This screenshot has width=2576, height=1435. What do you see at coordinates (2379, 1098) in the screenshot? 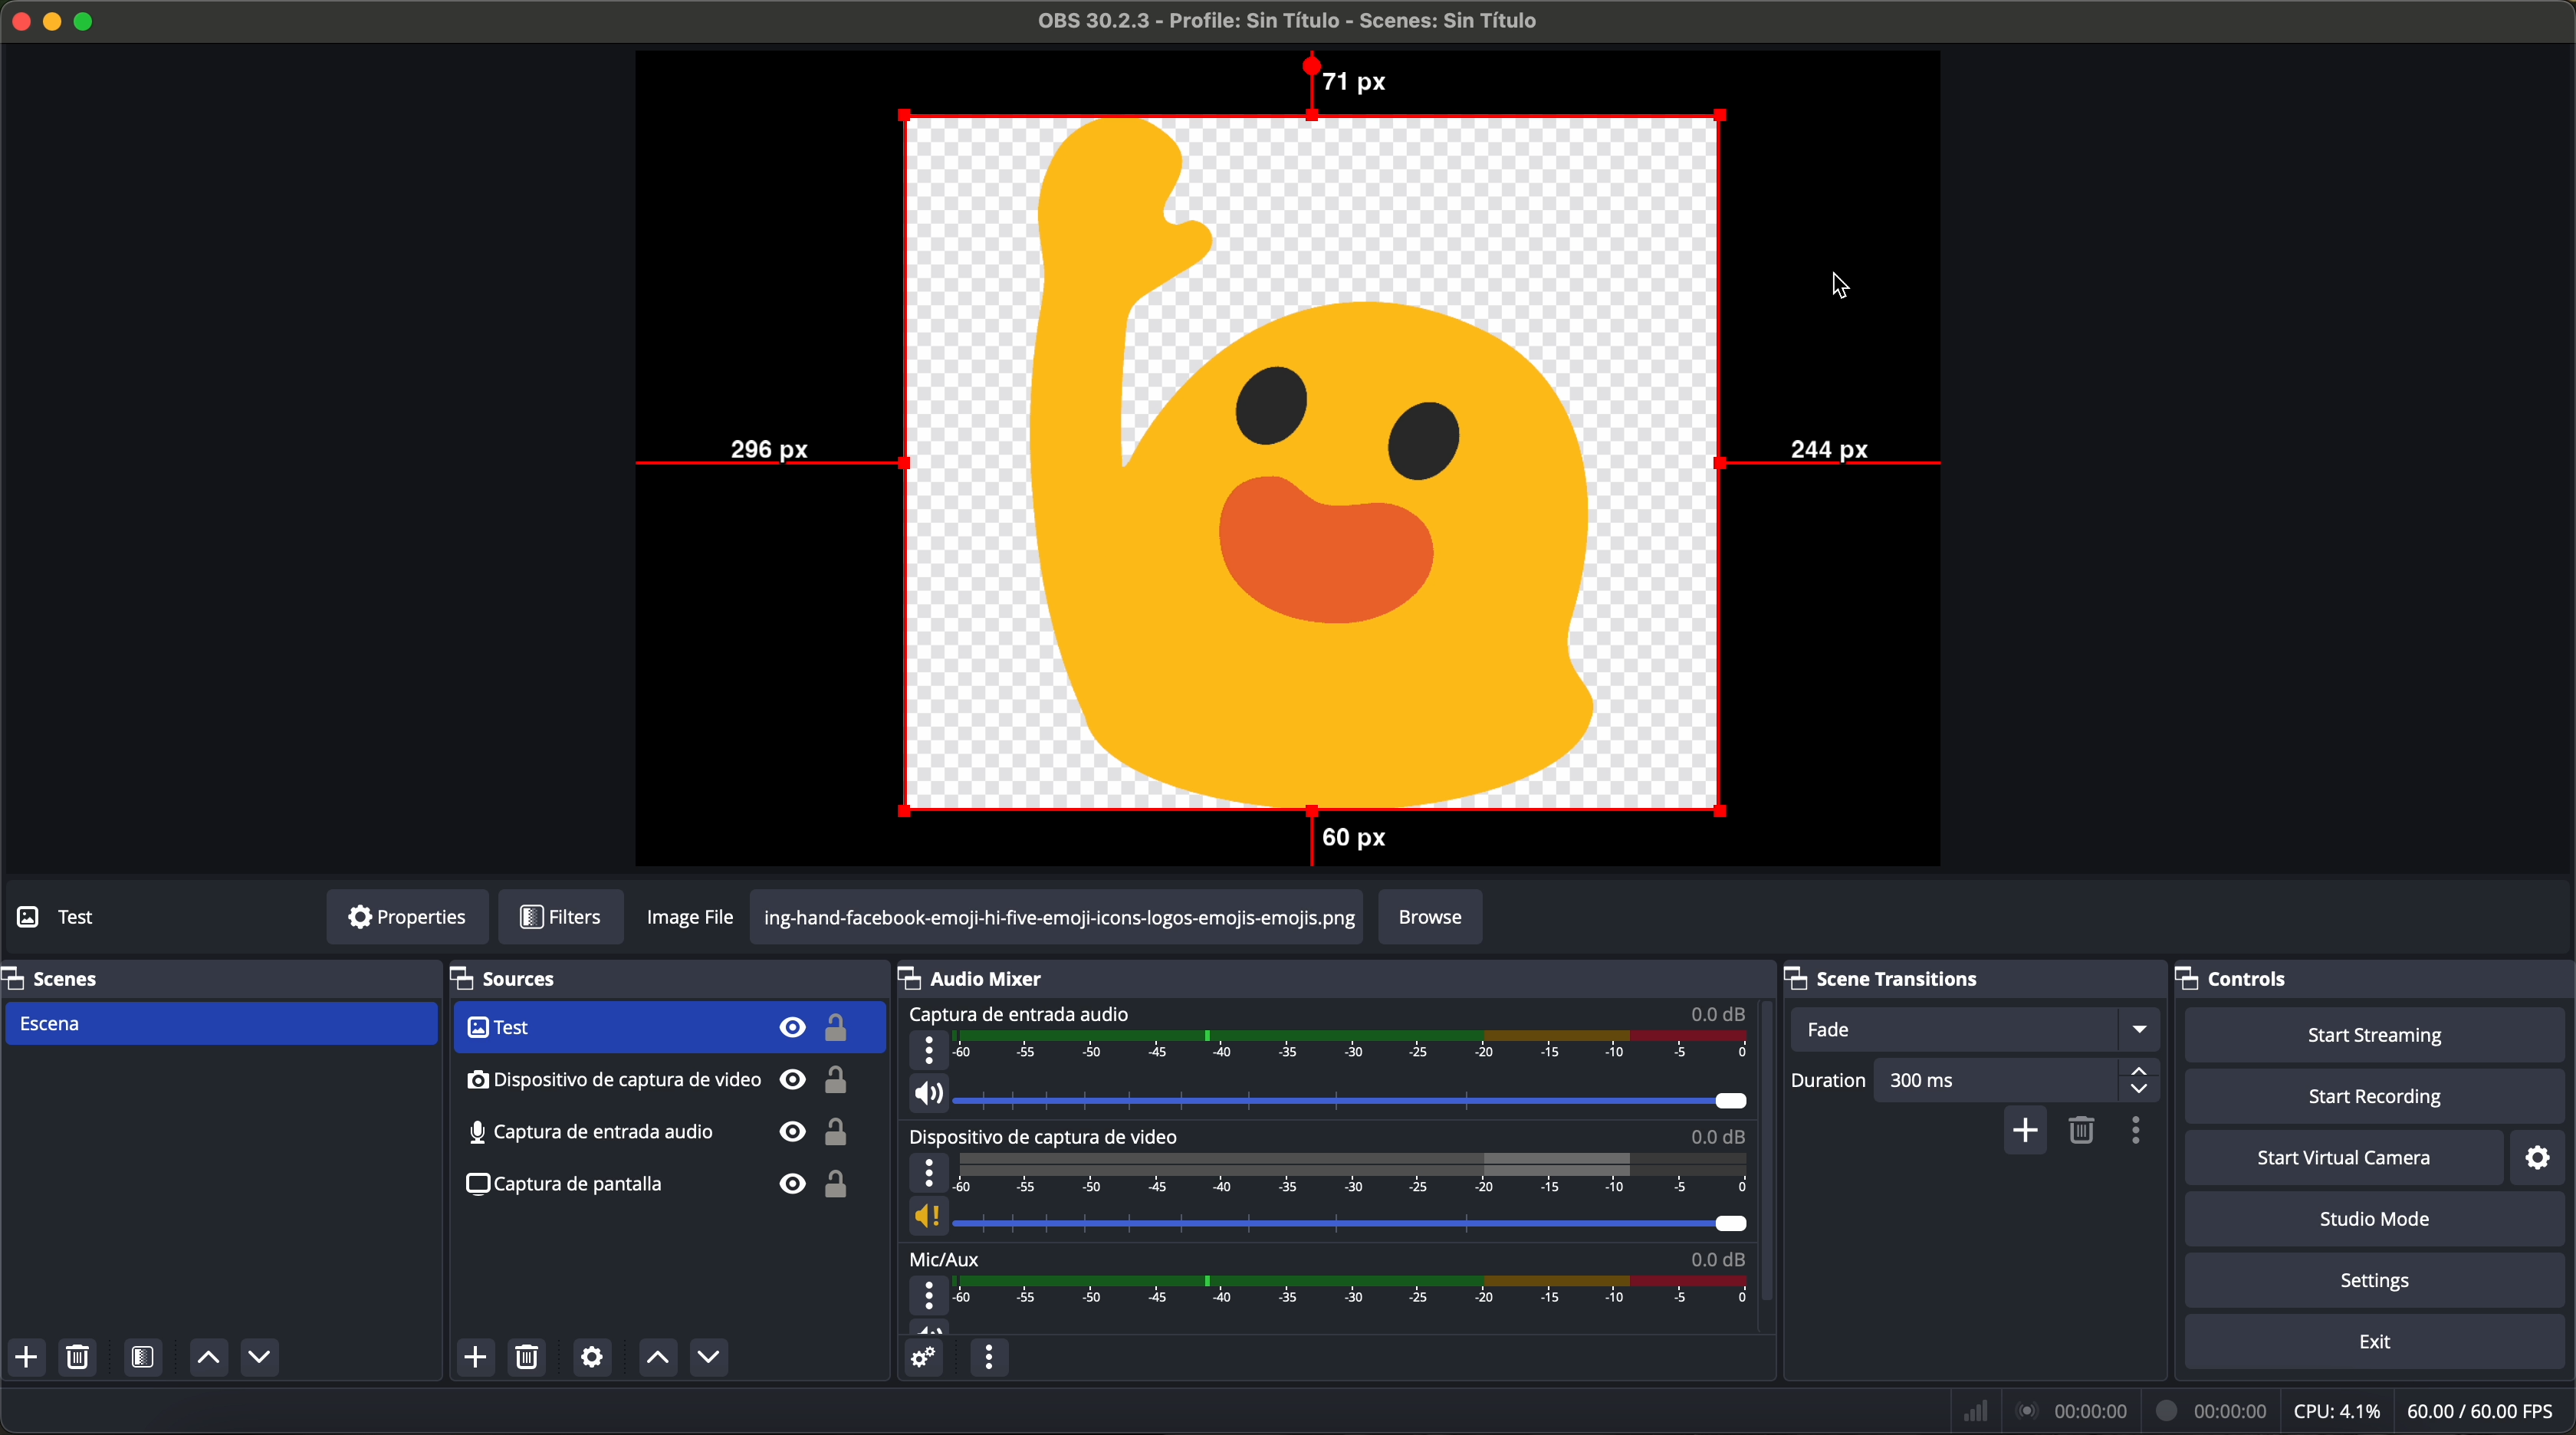
I see `start recording` at bounding box center [2379, 1098].